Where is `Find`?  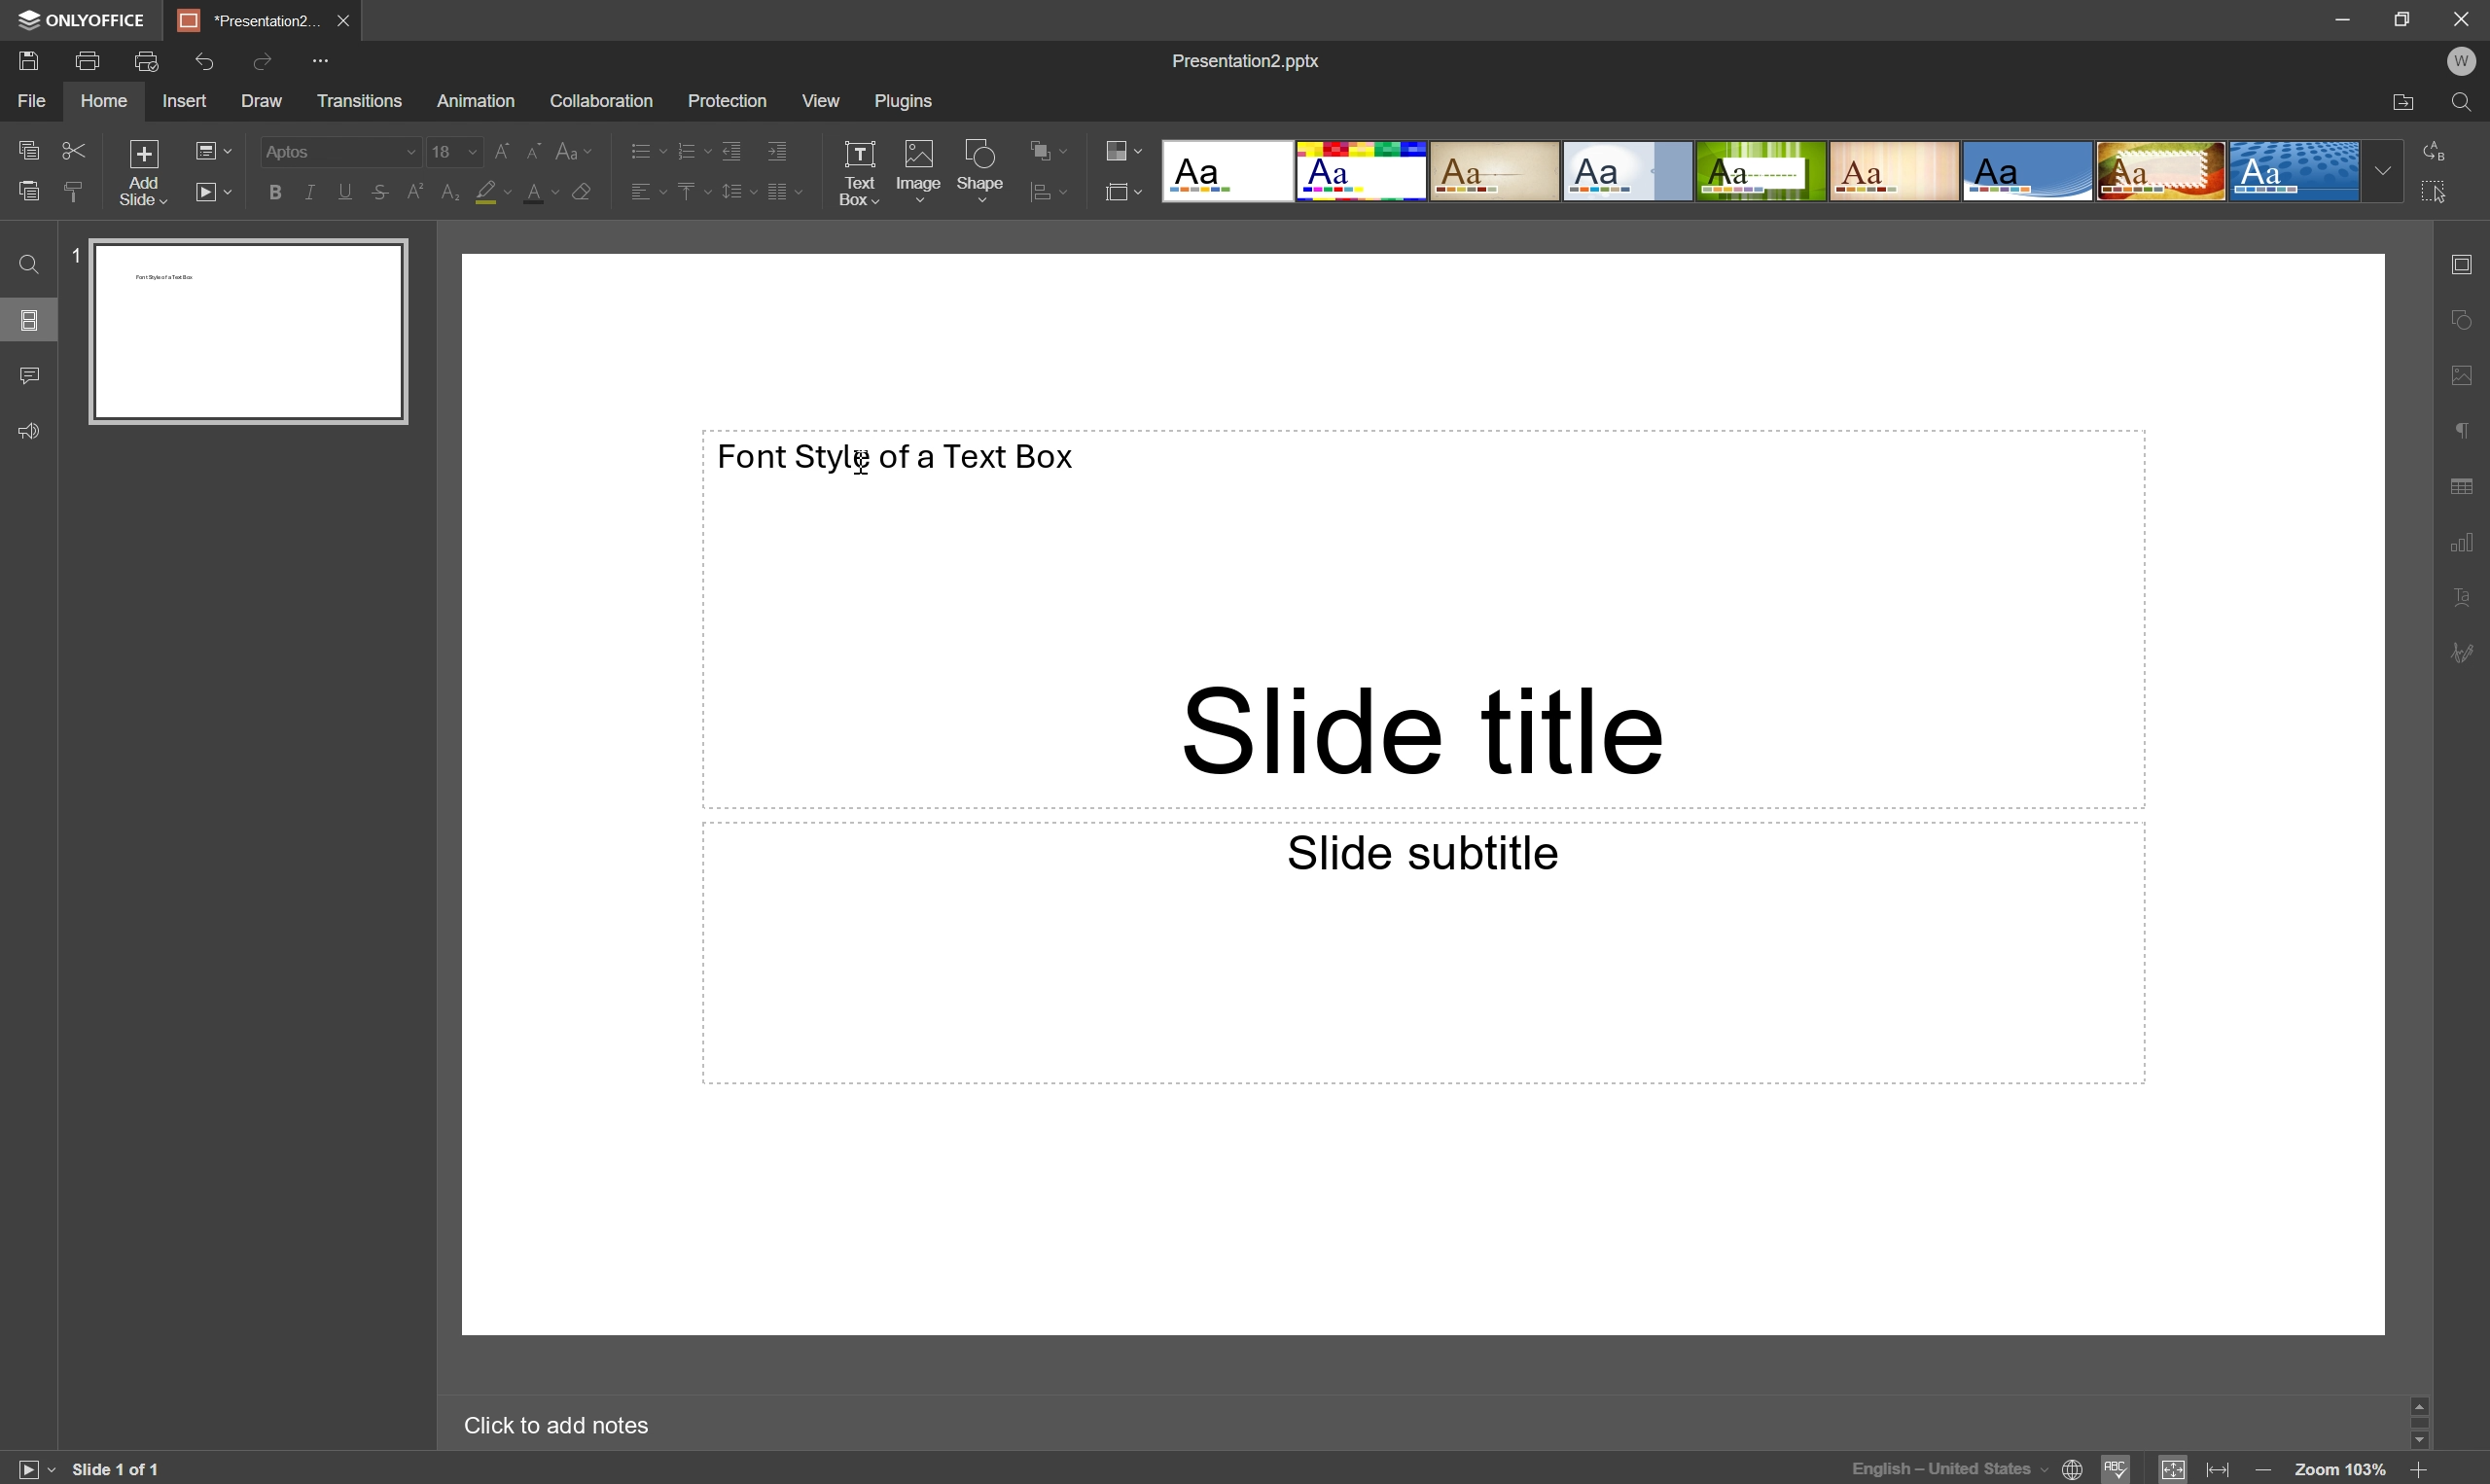
Find is located at coordinates (2465, 101).